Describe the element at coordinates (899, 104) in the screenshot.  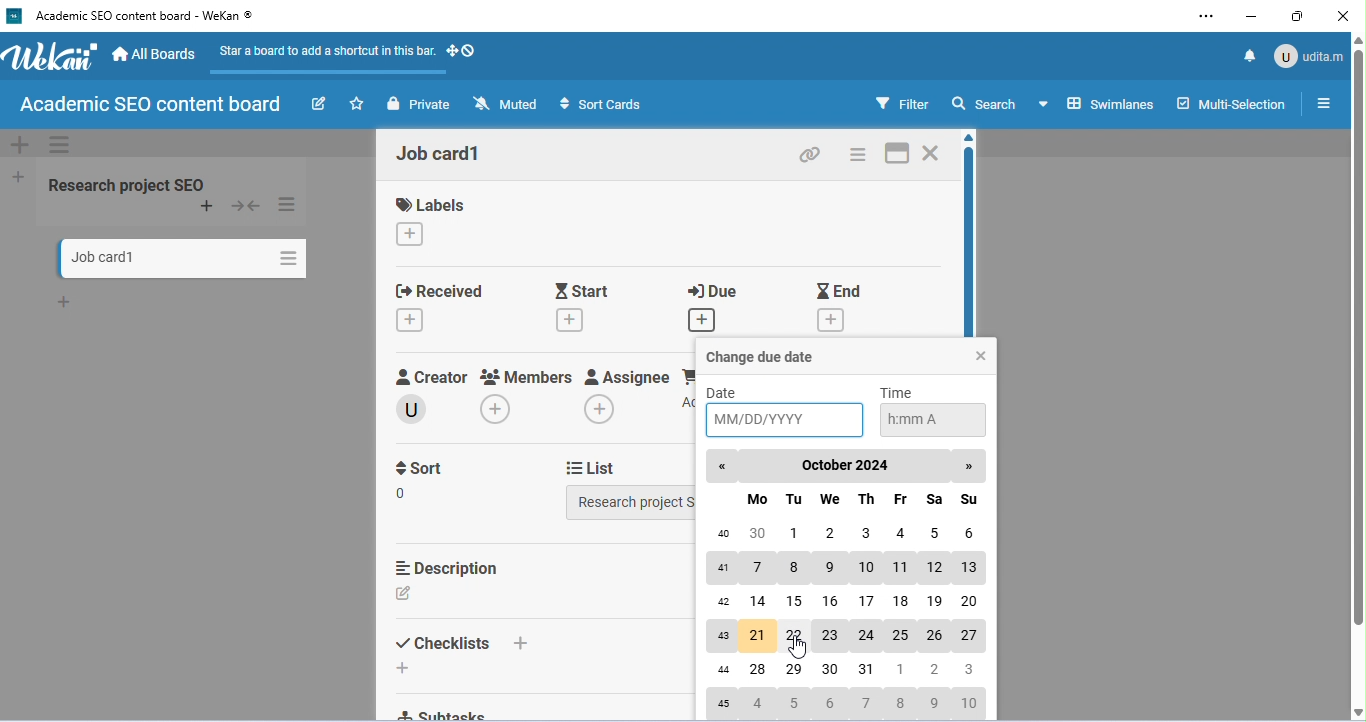
I see `filter` at that location.